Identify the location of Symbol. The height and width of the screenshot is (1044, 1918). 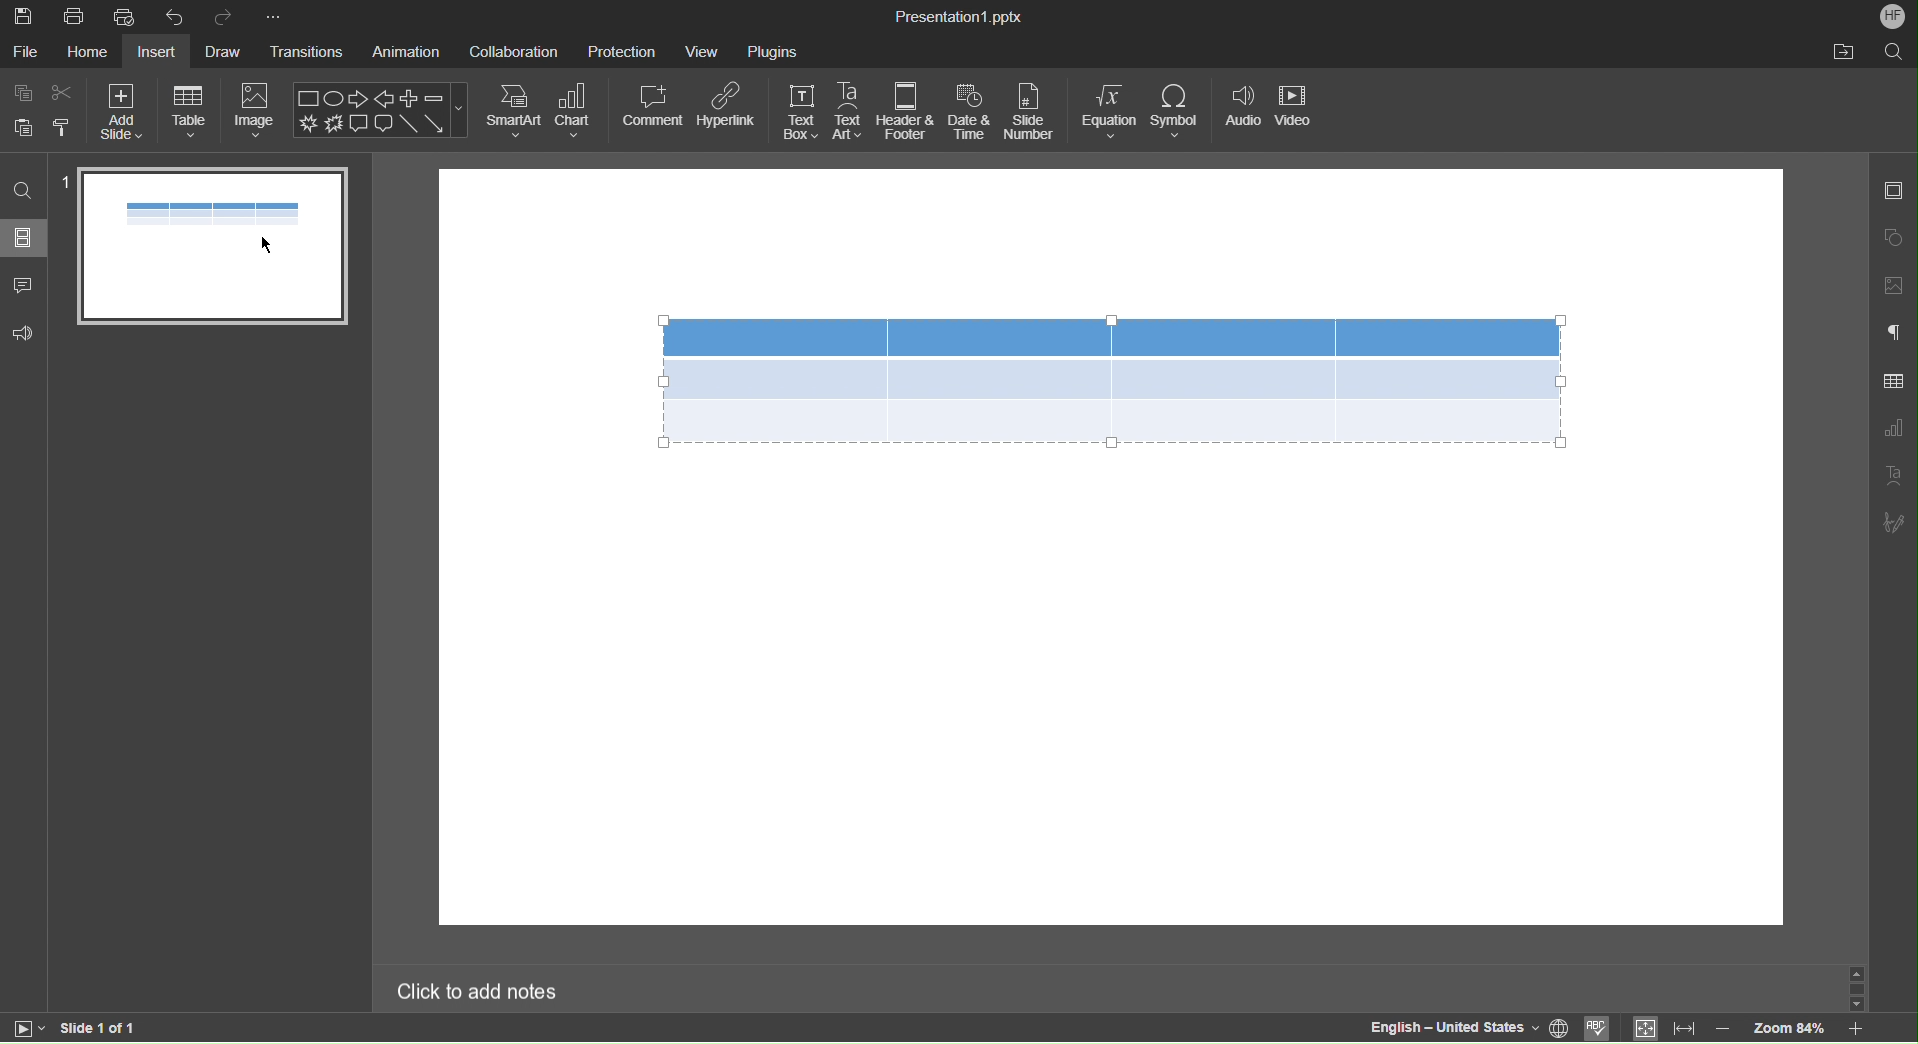
(1180, 111).